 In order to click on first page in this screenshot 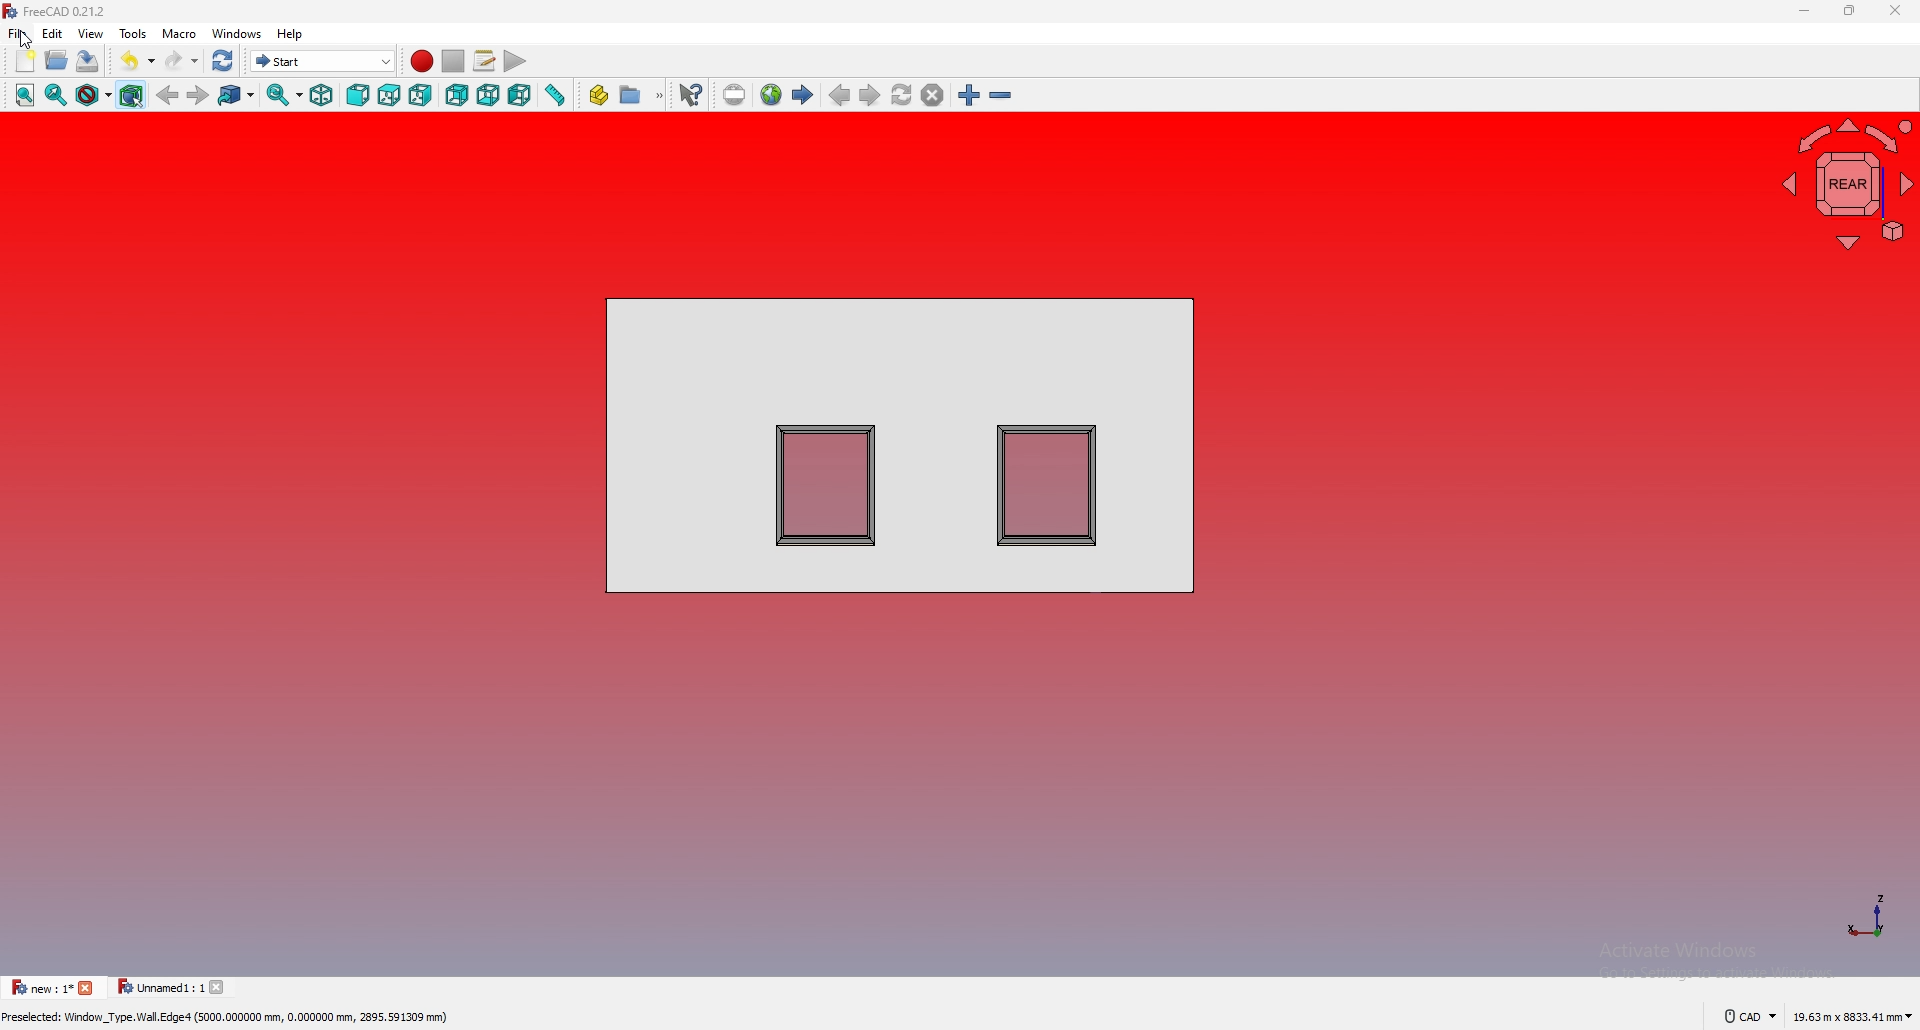, I will do `click(803, 95)`.